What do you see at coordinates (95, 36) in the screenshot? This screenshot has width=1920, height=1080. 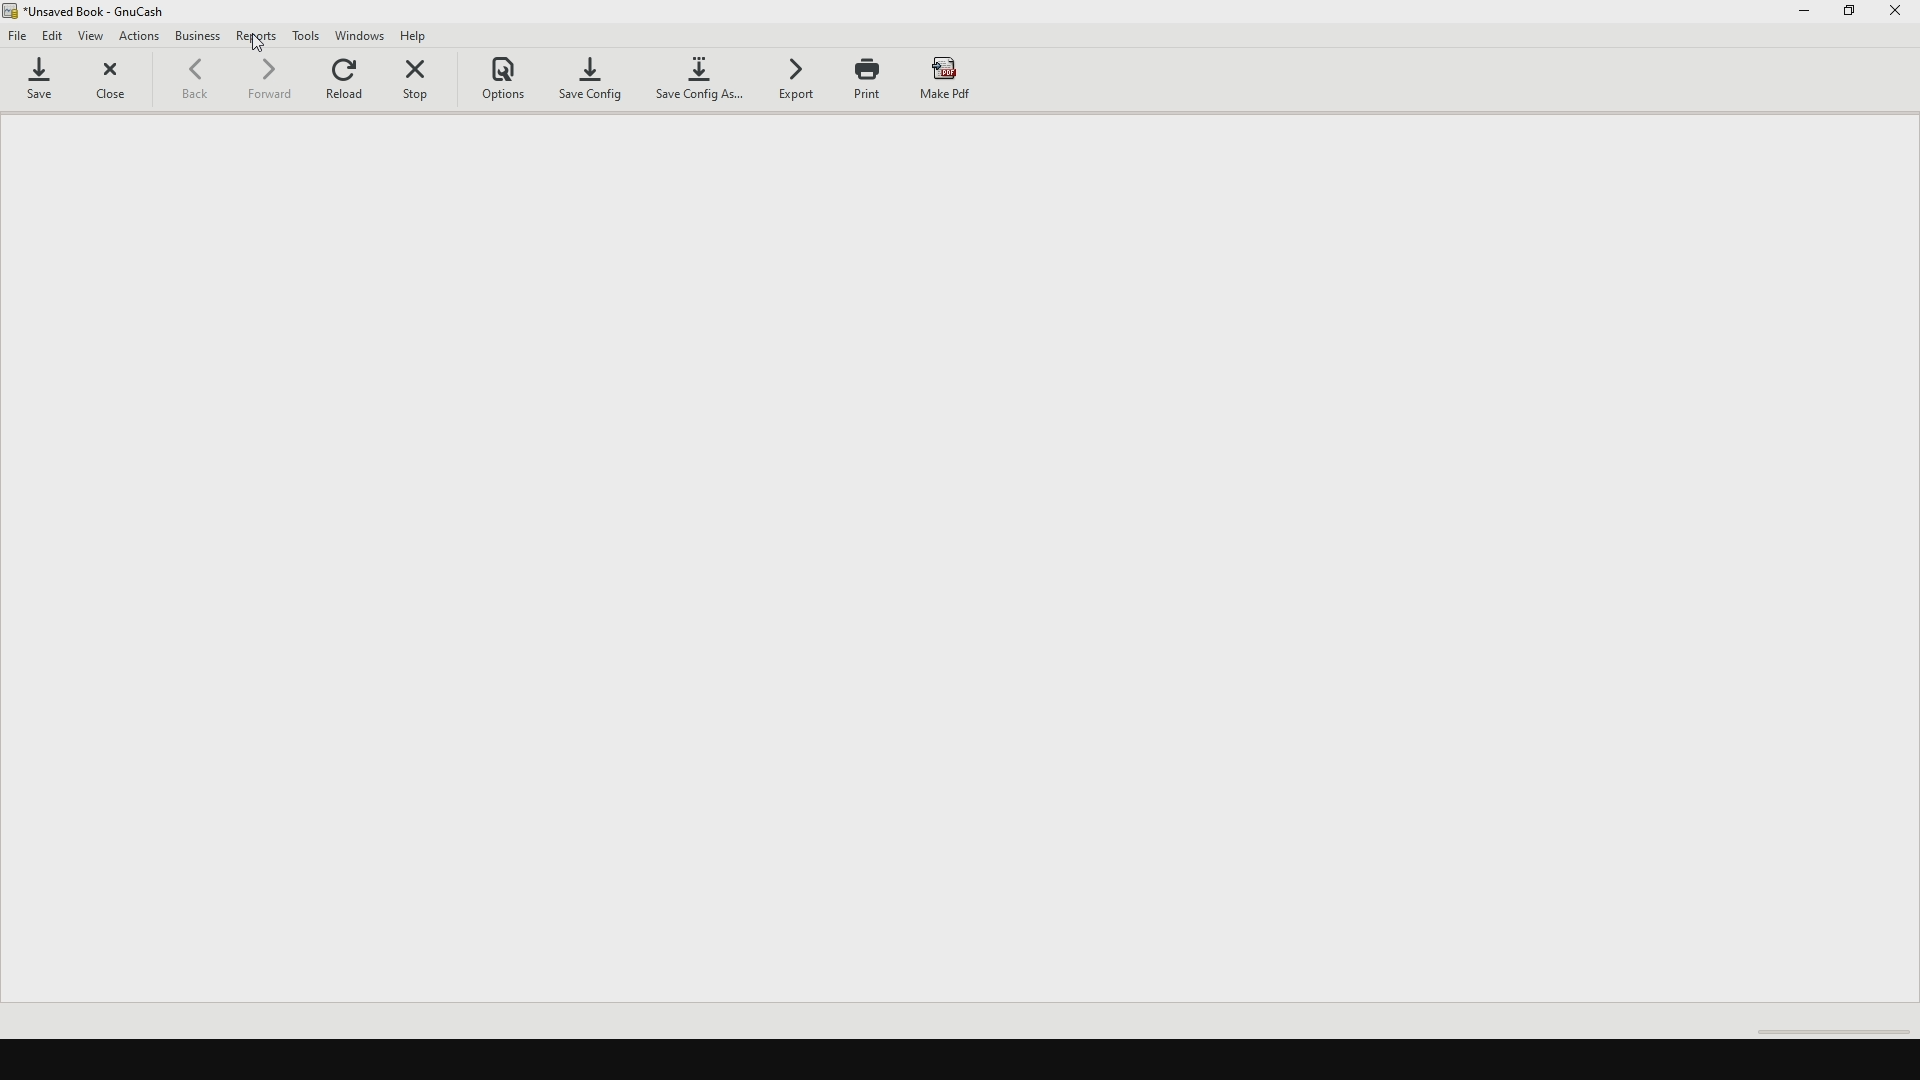 I see `view` at bounding box center [95, 36].